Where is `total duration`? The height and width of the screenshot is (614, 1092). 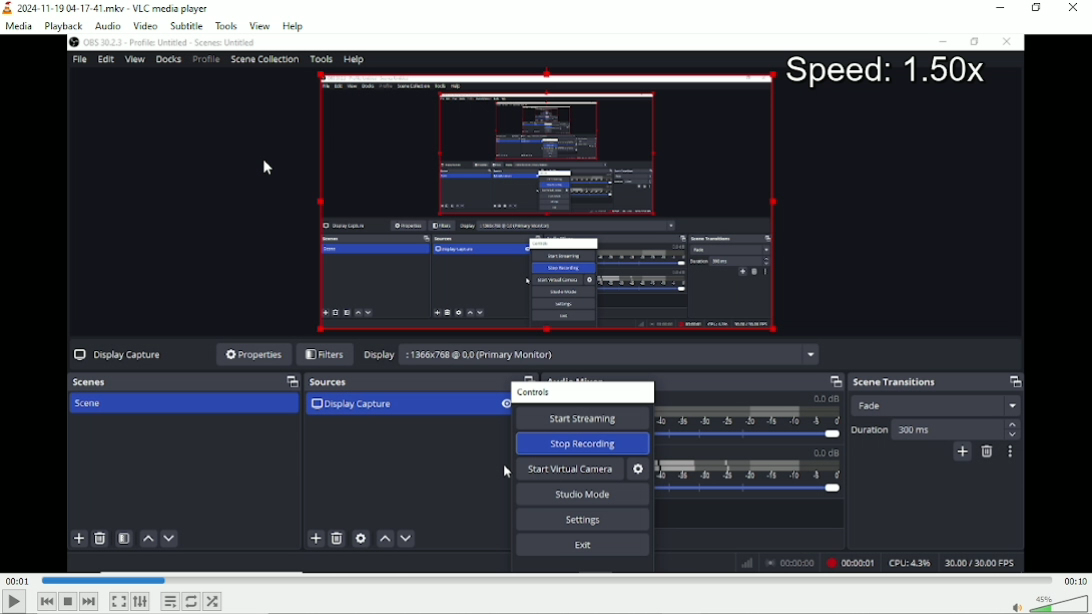
total duration is located at coordinates (1074, 579).